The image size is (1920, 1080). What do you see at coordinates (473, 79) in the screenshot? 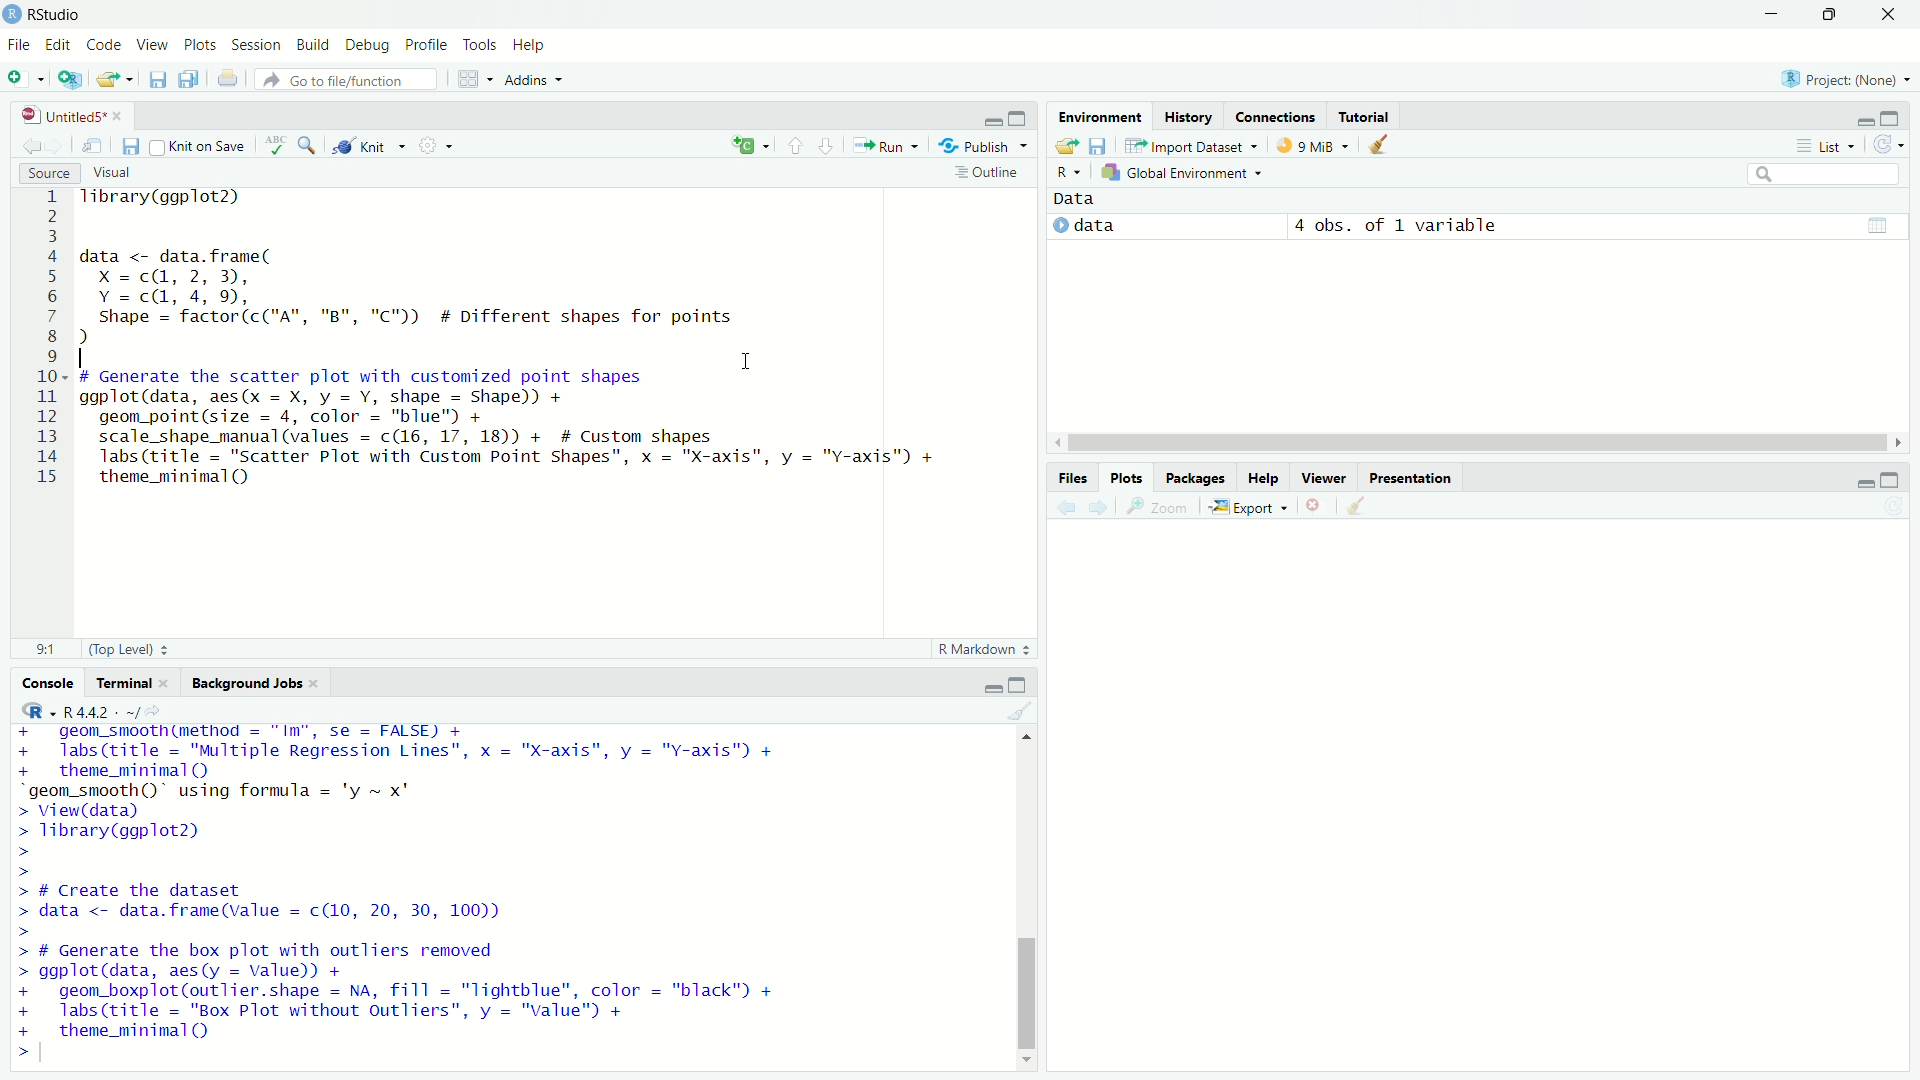
I see `Workspace panes` at bounding box center [473, 79].